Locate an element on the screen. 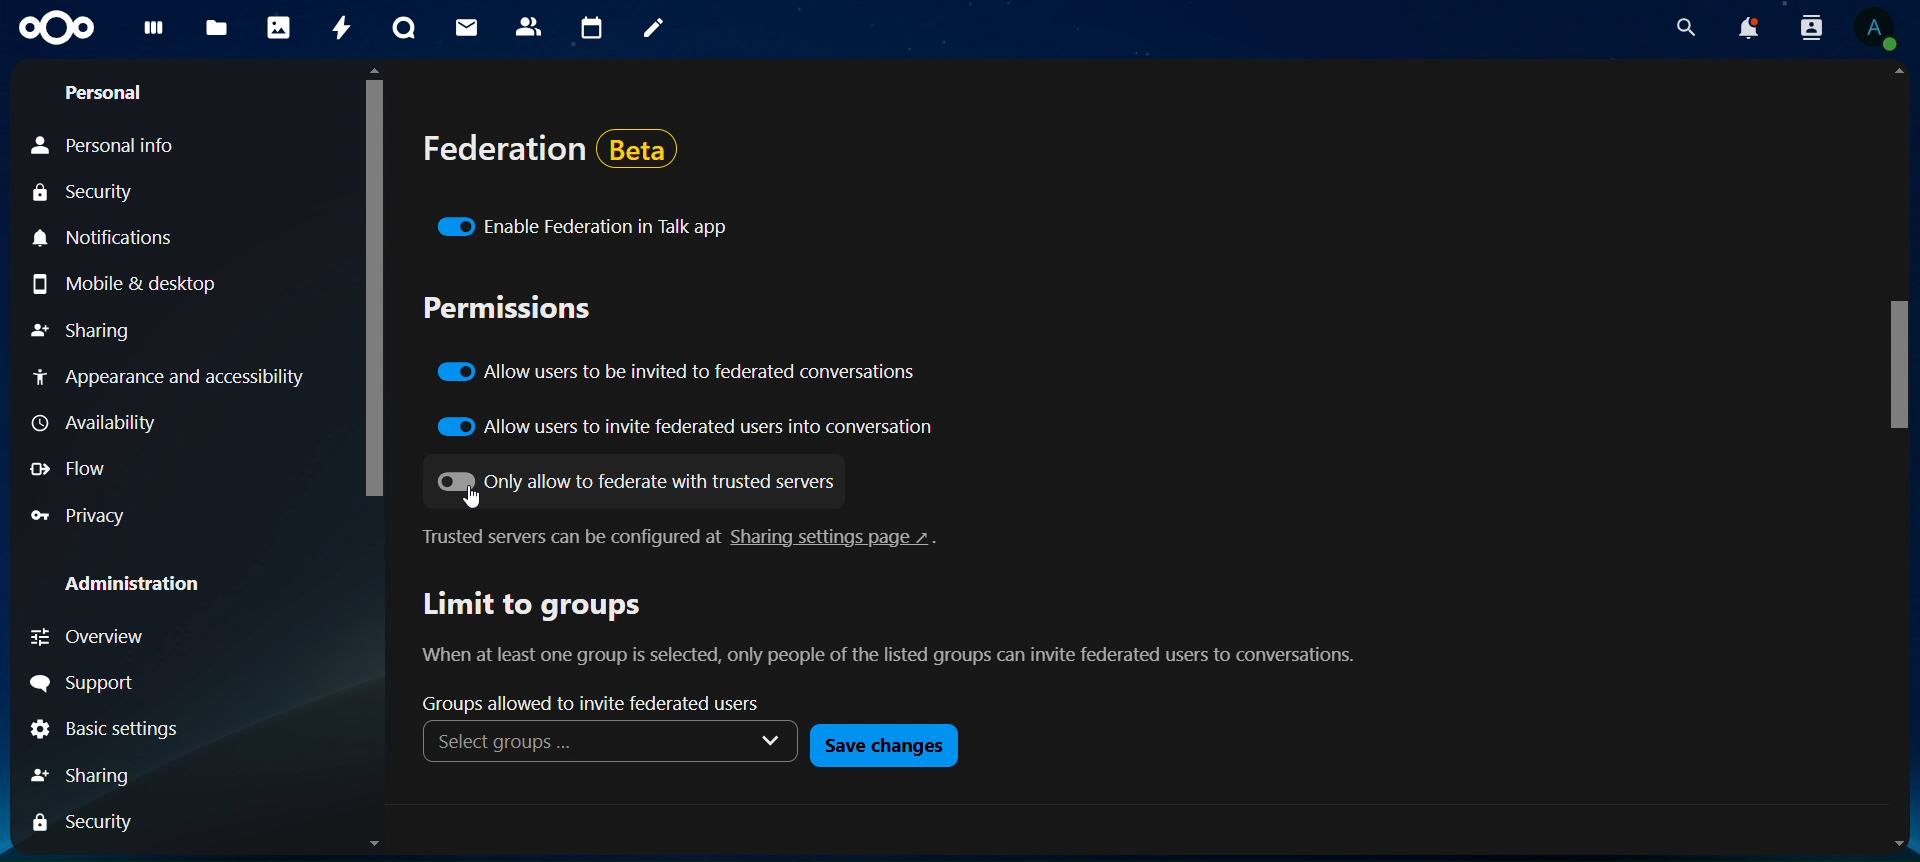 The width and height of the screenshot is (1920, 862). calendar is located at coordinates (594, 30).